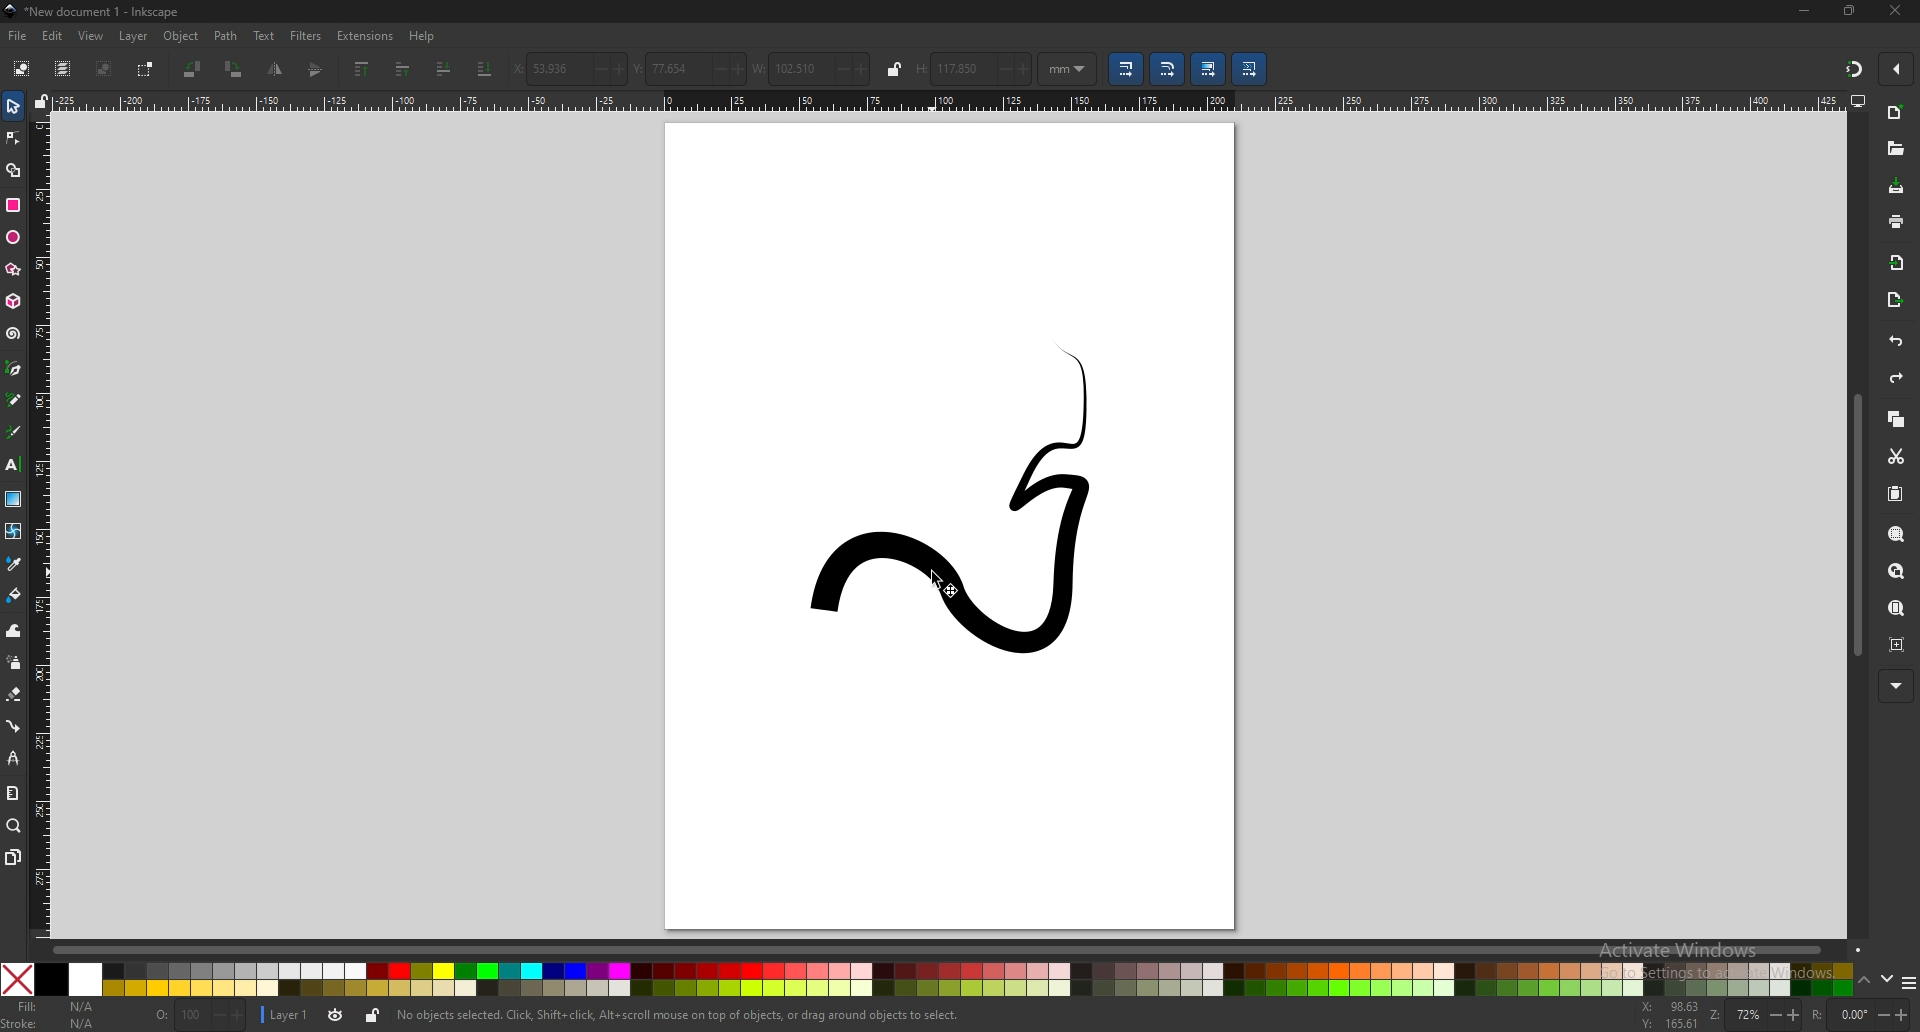  Describe the element at coordinates (16, 36) in the screenshot. I see `file` at that location.